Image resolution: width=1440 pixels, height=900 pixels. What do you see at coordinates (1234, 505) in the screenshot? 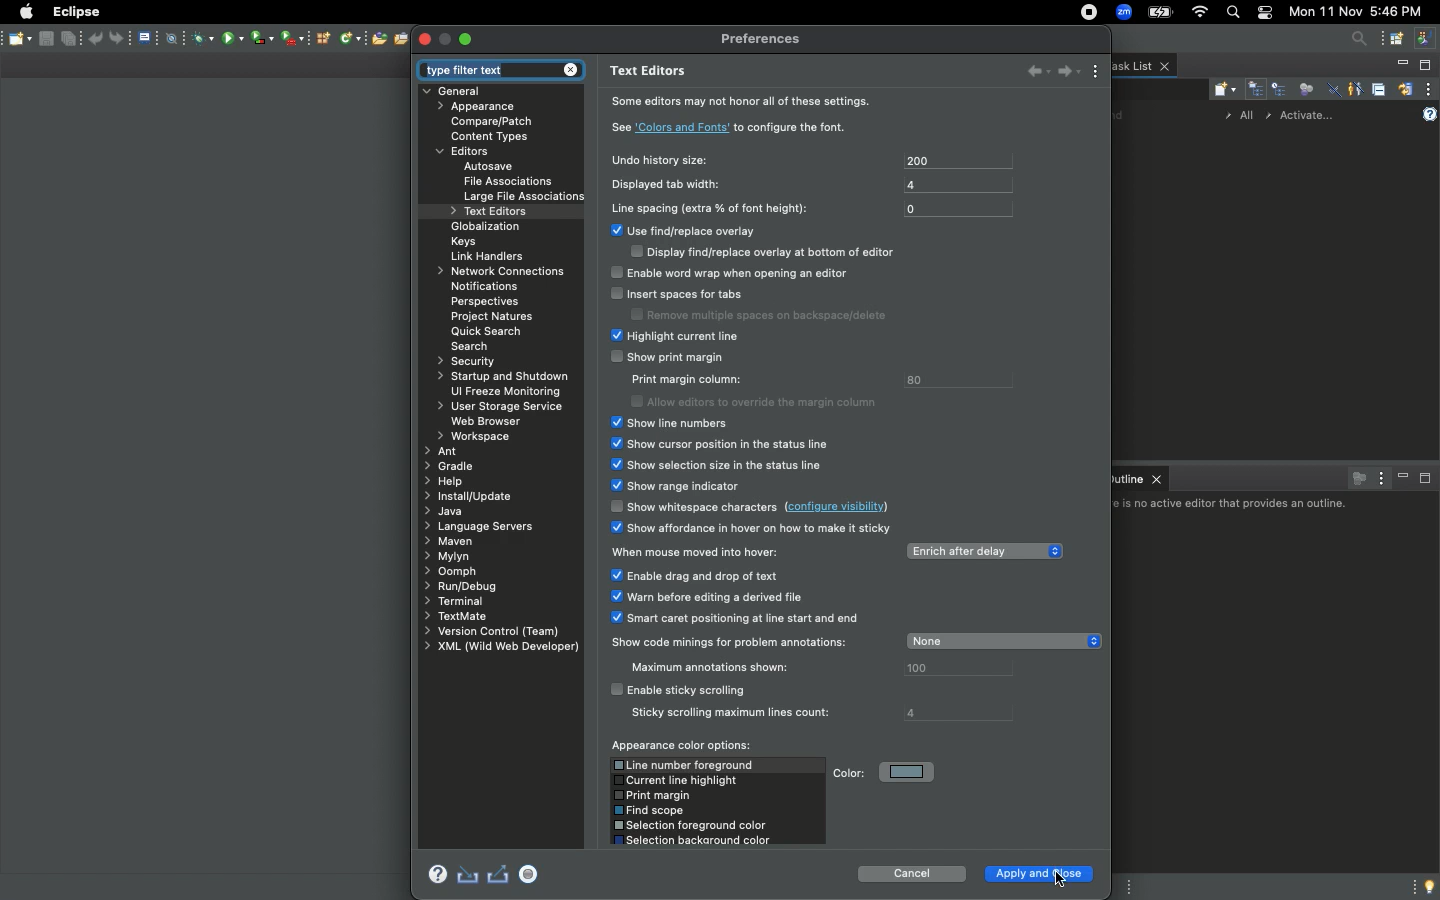
I see `There is no active editor the provides an outline` at bounding box center [1234, 505].